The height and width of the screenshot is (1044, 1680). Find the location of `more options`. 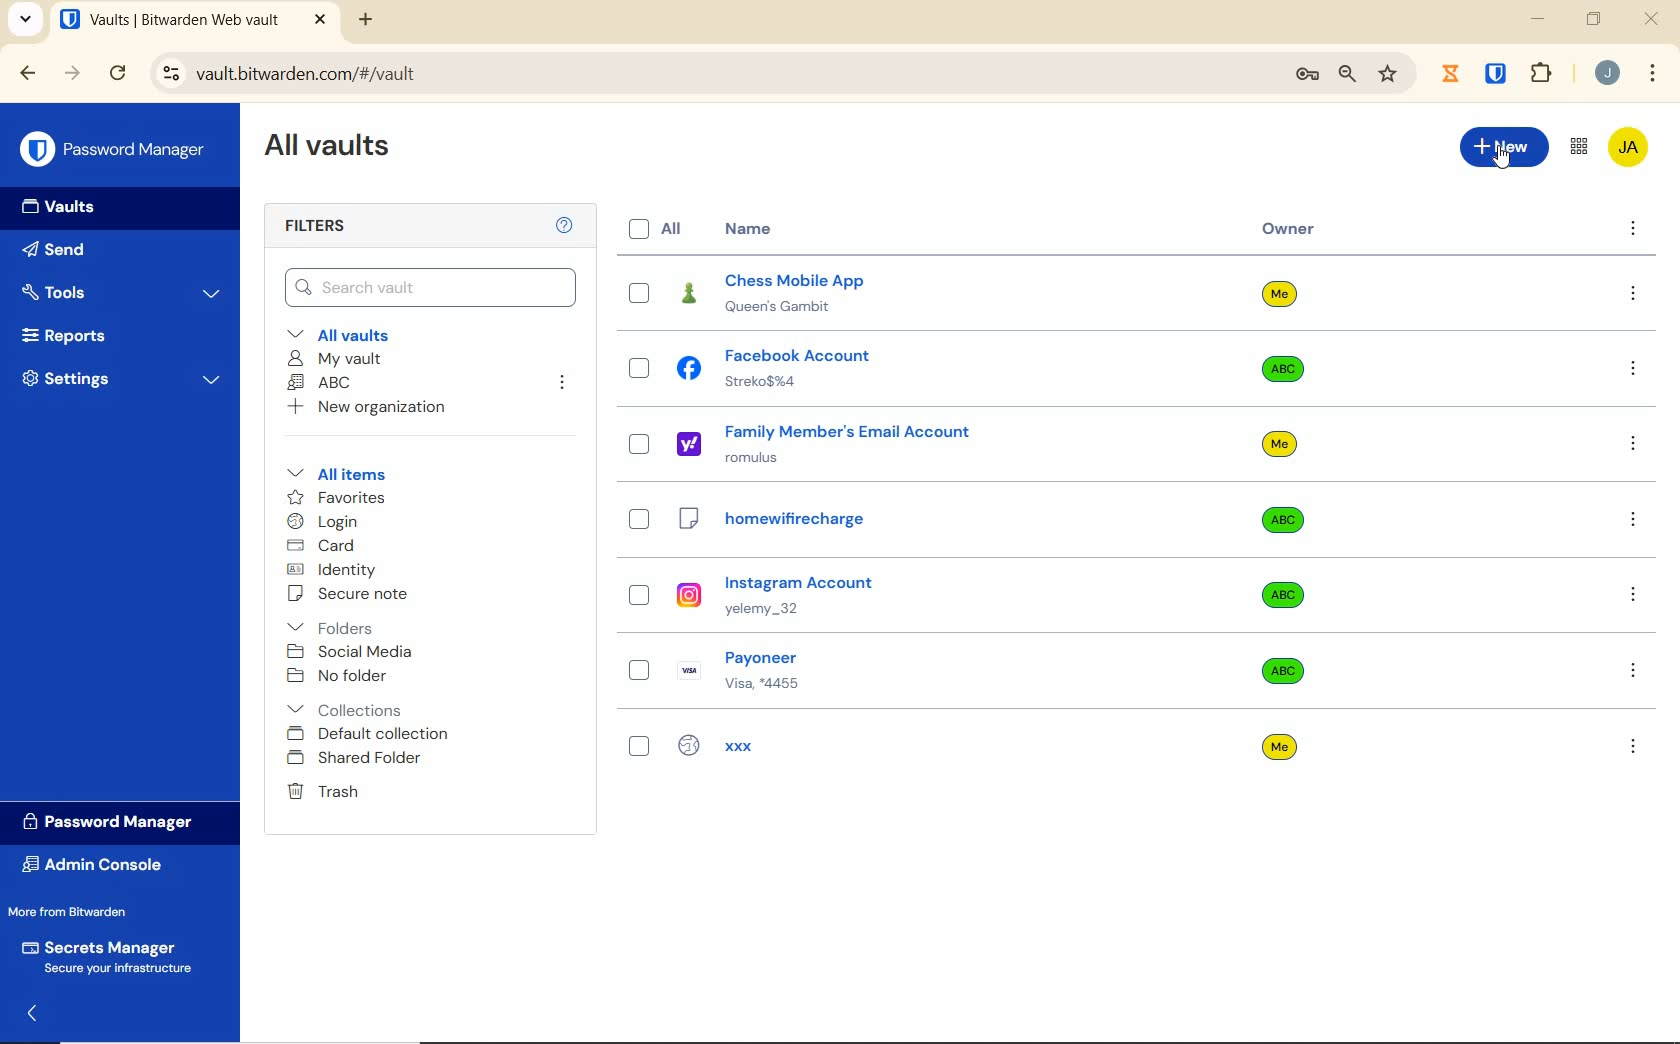

more options is located at coordinates (1635, 595).